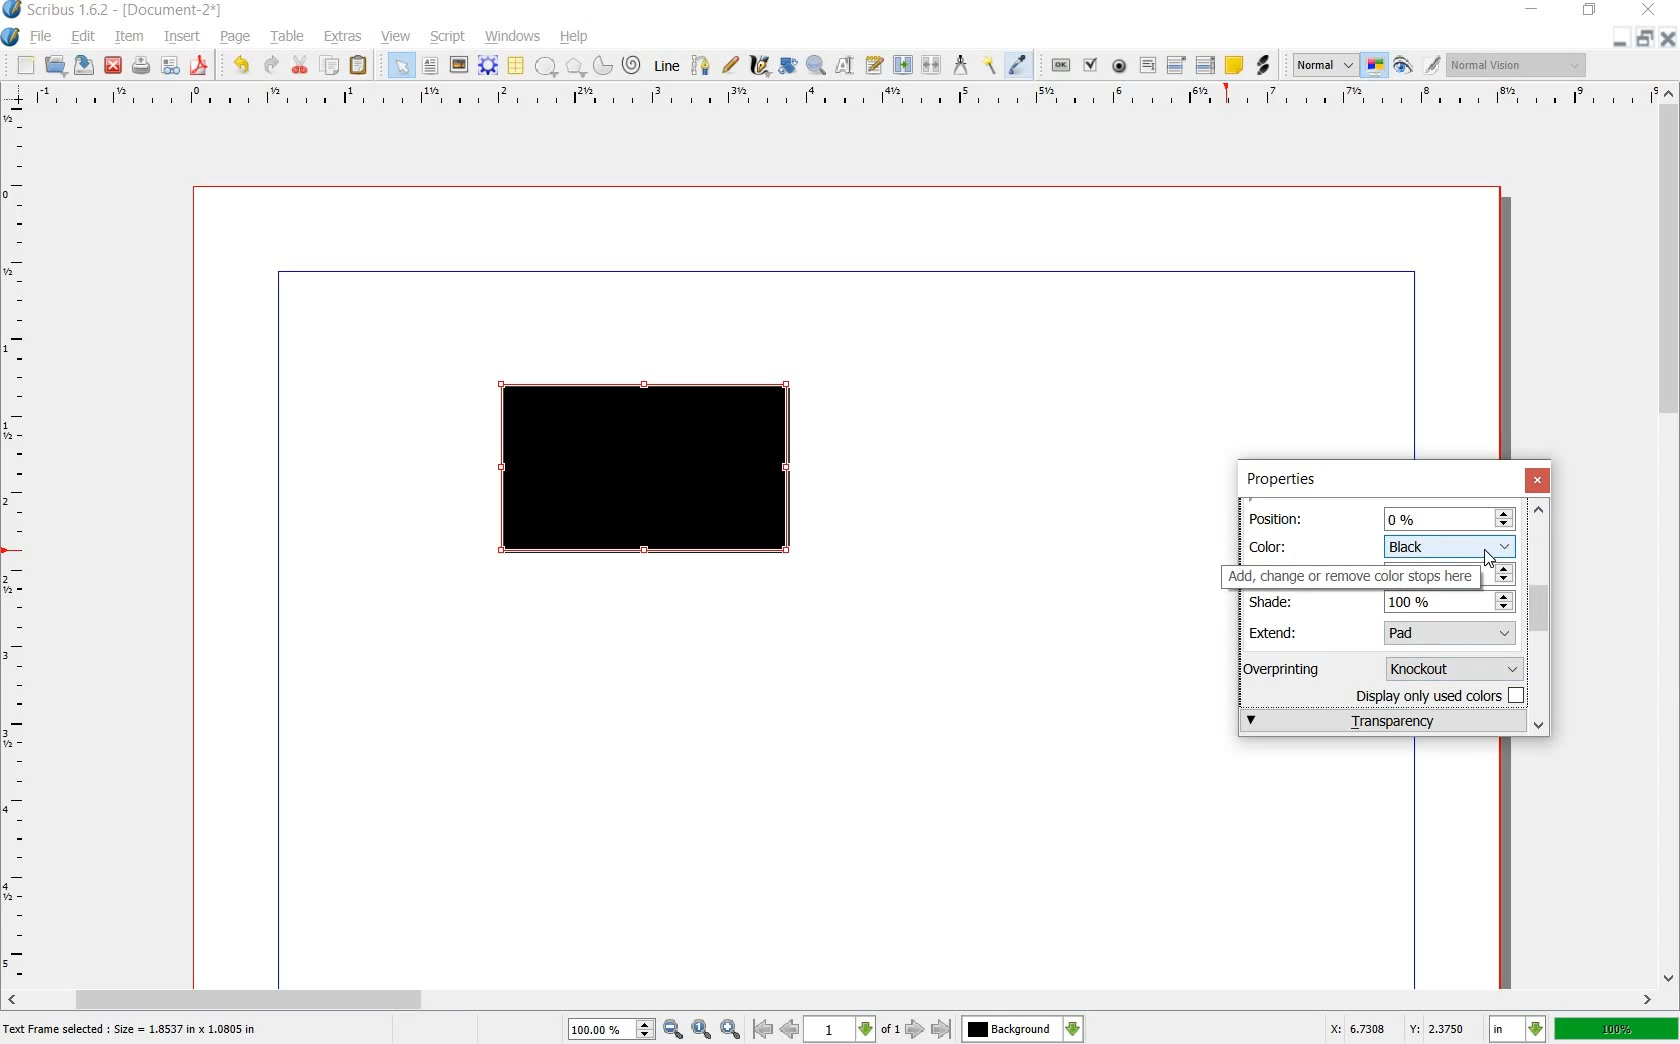  Describe the element at coordinates (115, 65) in the screenshot. I see `close` at that location.